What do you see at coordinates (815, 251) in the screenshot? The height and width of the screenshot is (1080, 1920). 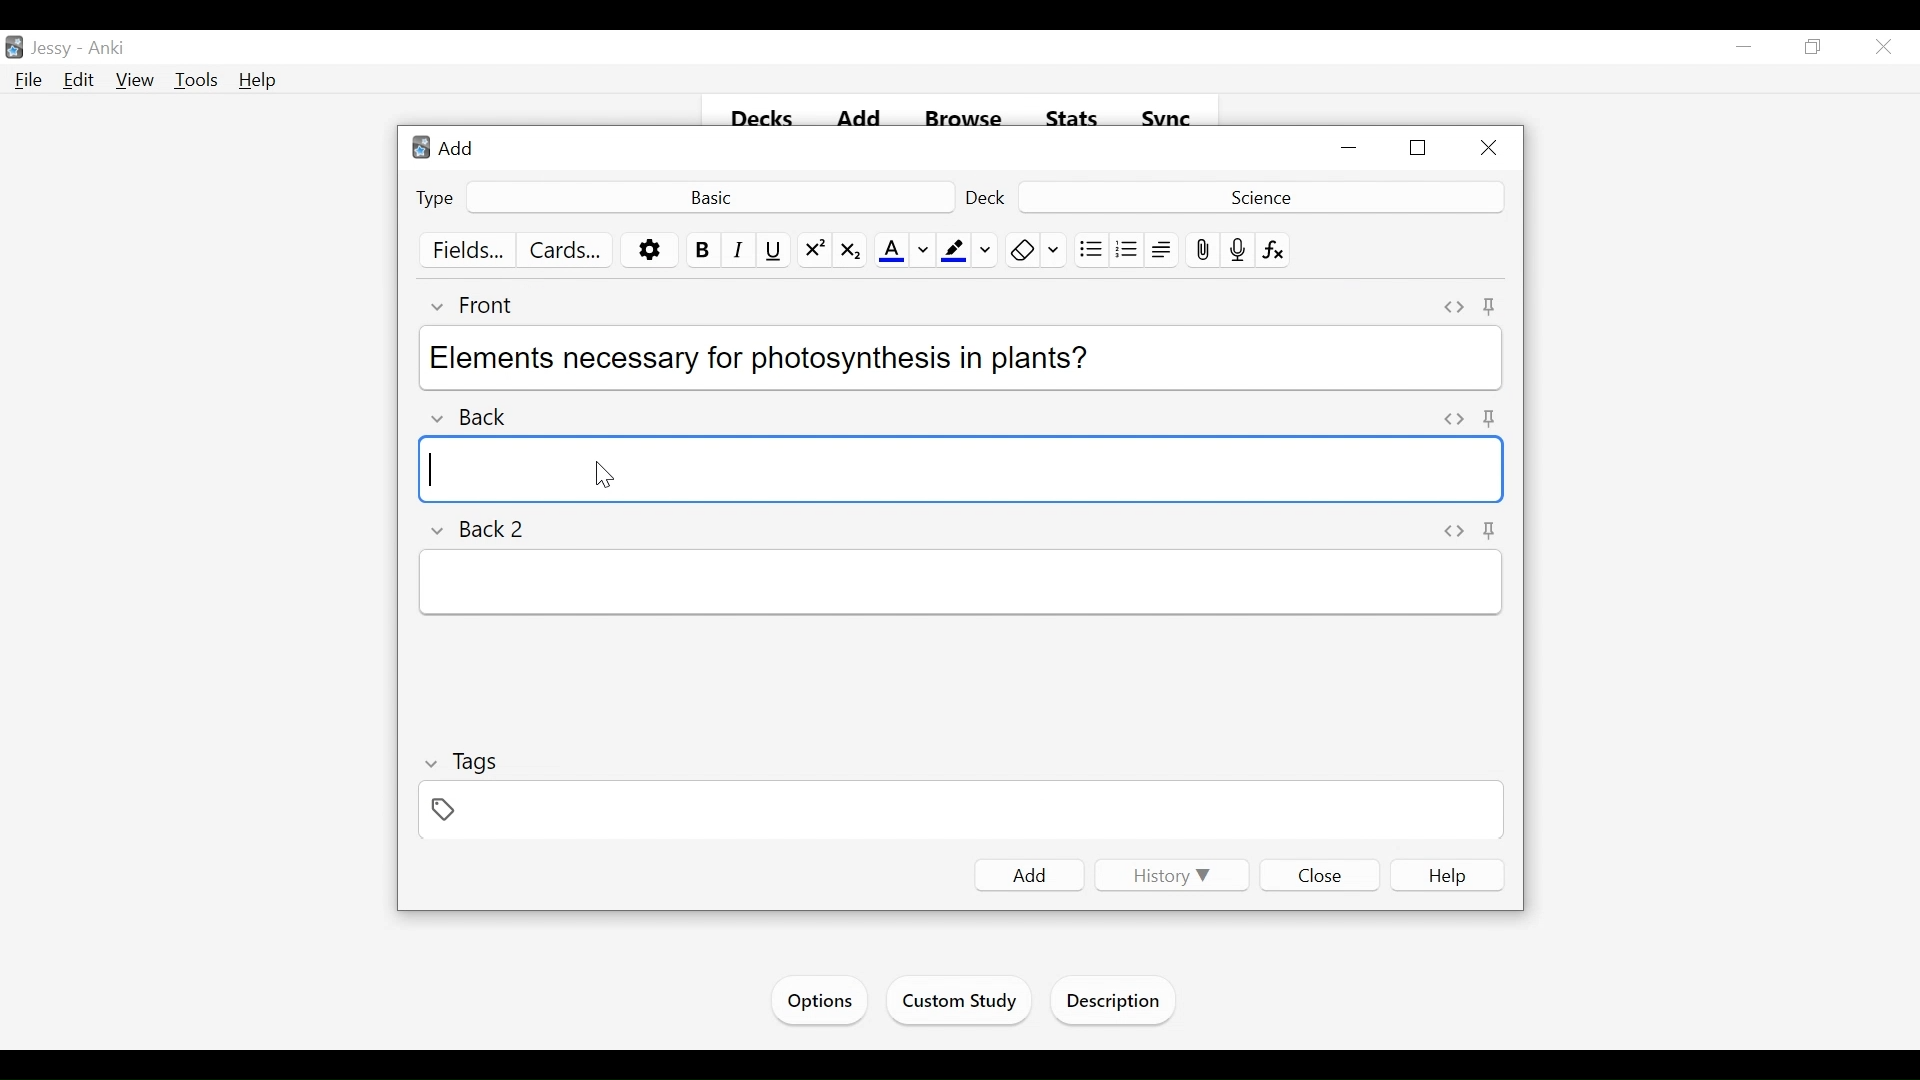 I see `Superscript` at bounding box center [815, 251].